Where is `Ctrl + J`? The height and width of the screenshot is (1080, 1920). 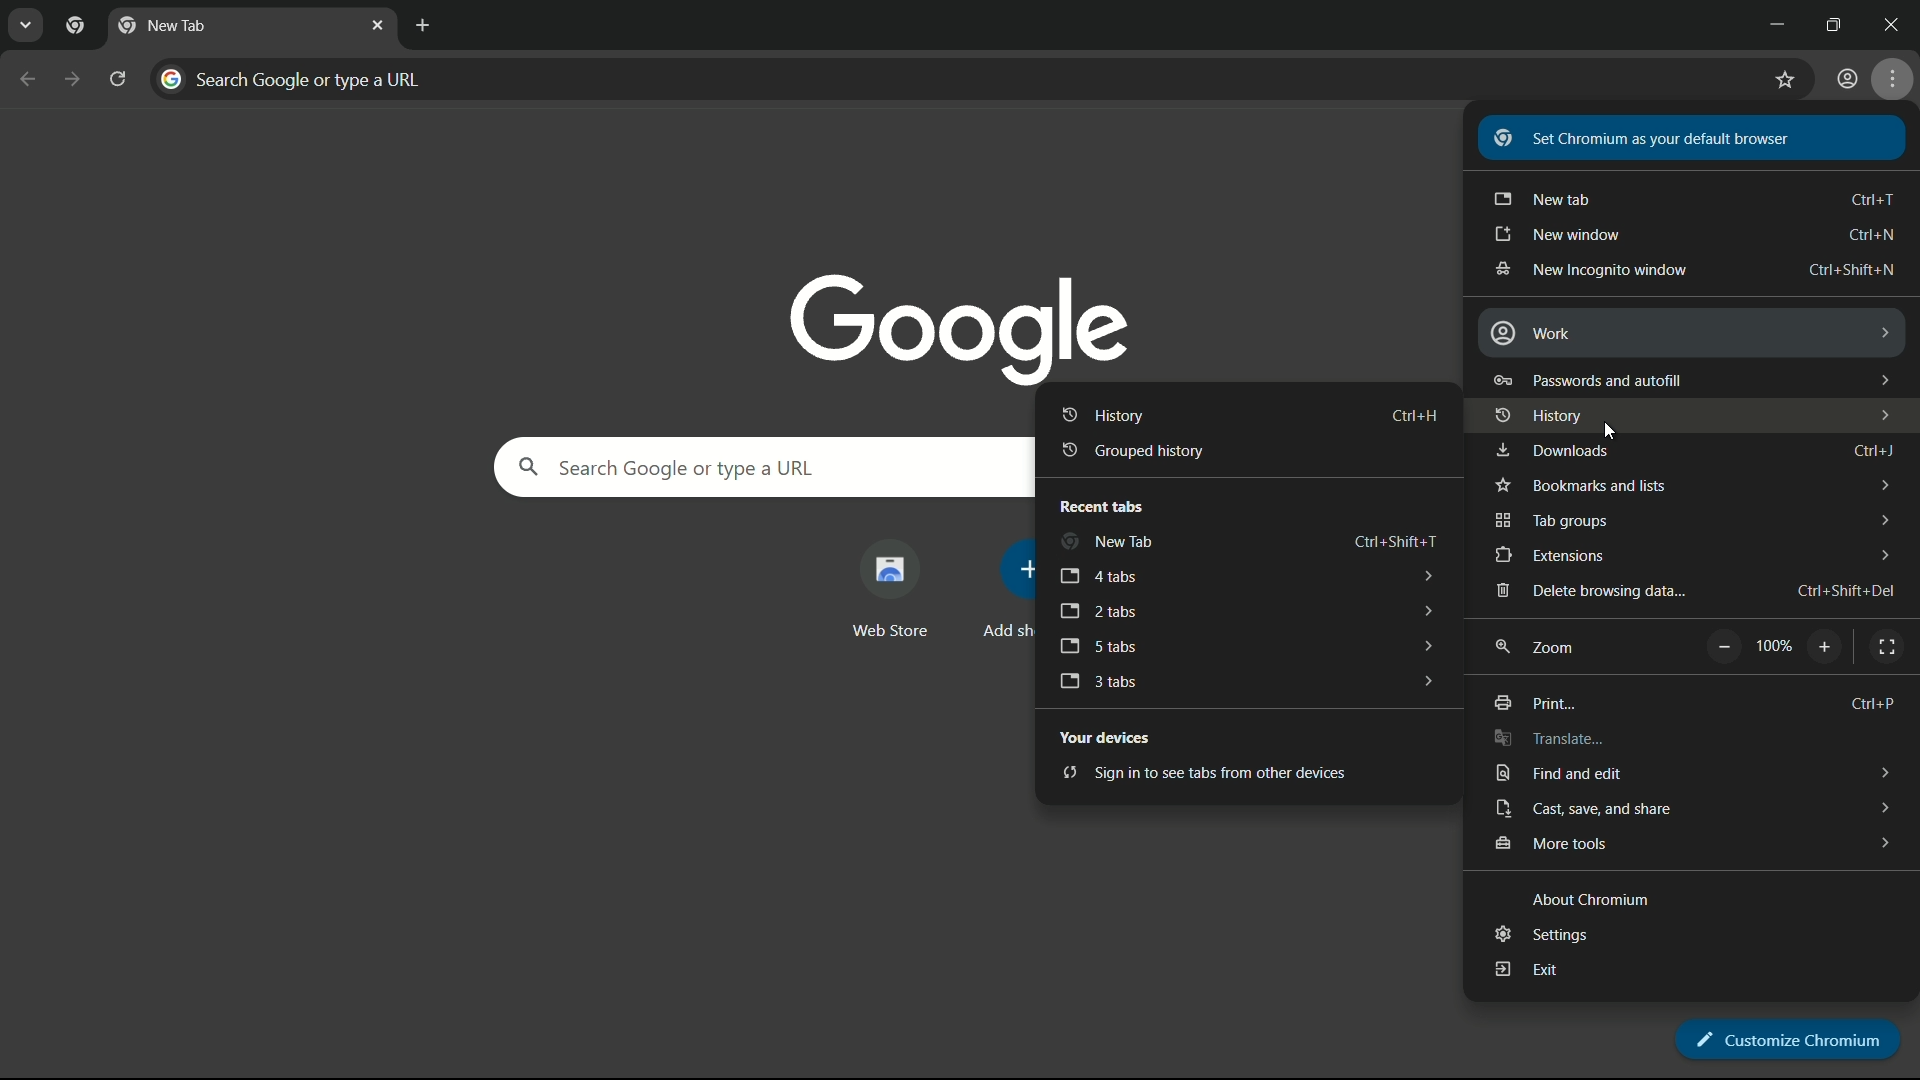 Ctrl + J is located at coordinates (1876, 451).